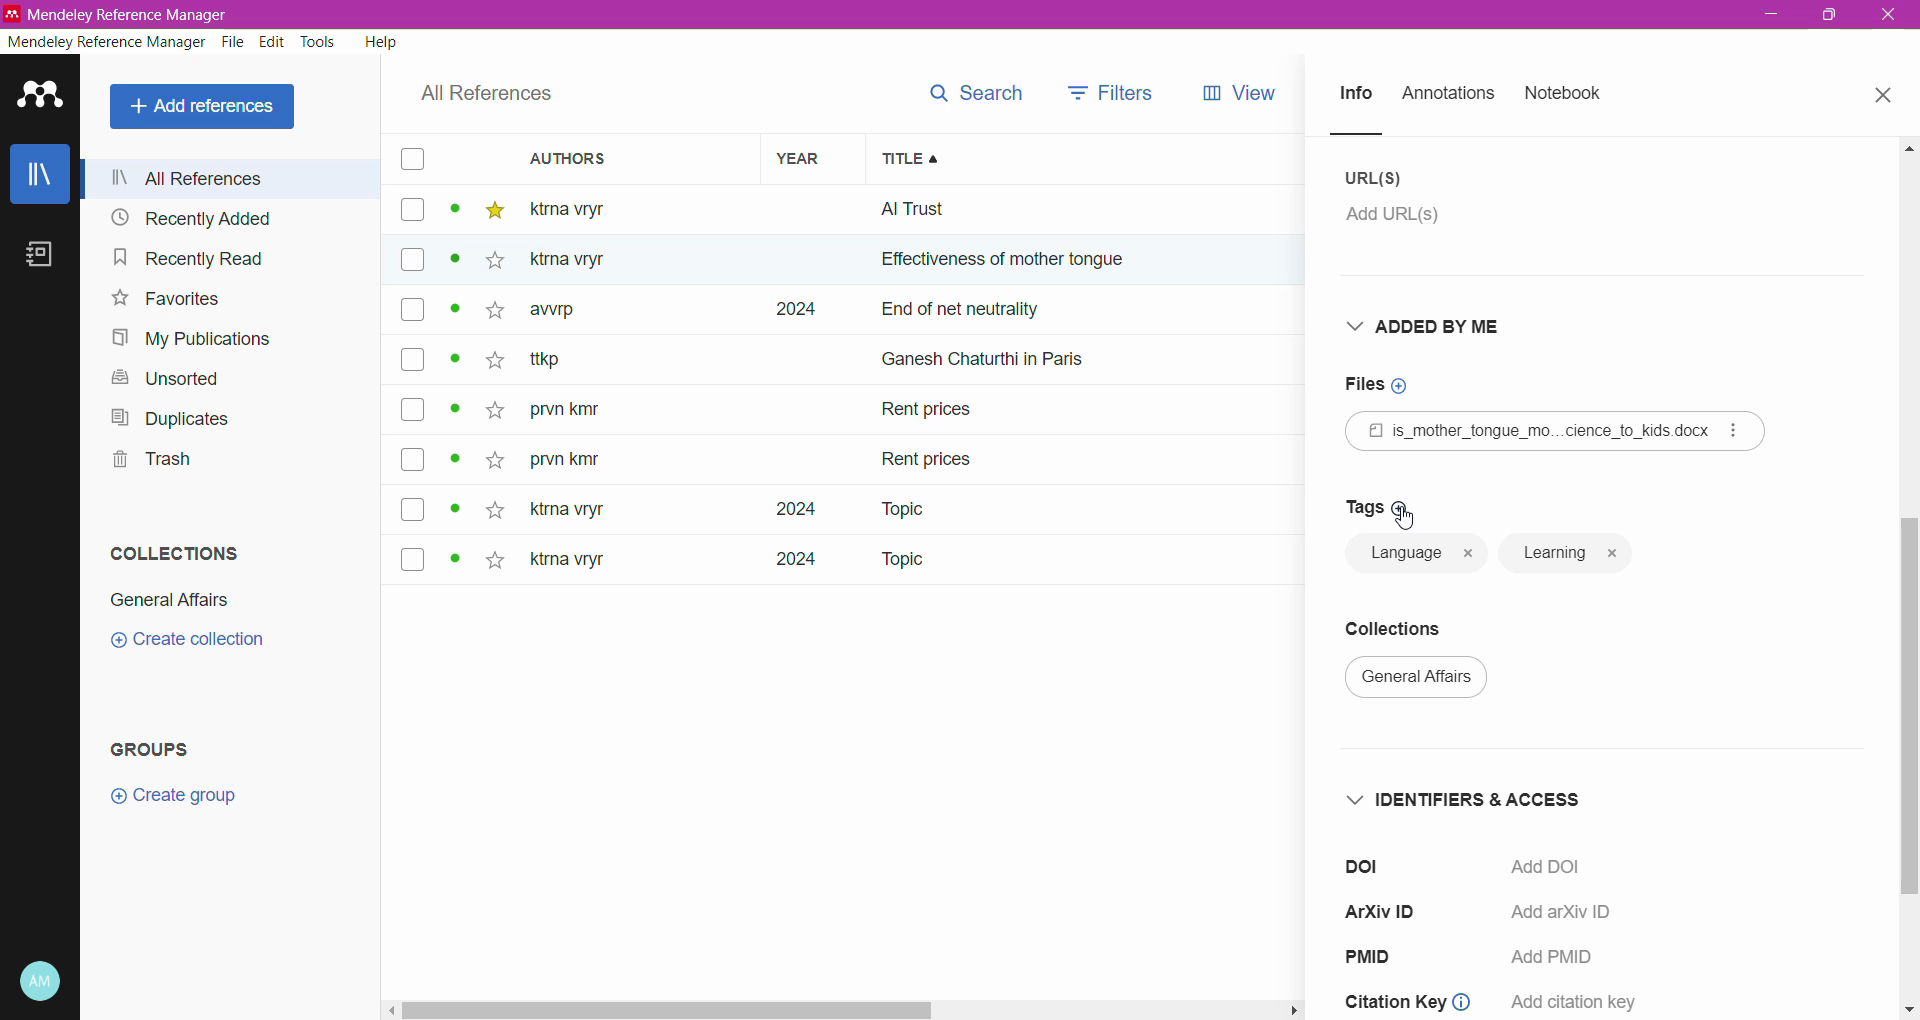 The image size is (1920, 1020). Describe the element at coordinates (453, 414) in the screenshot. I see `dot ` at that location.